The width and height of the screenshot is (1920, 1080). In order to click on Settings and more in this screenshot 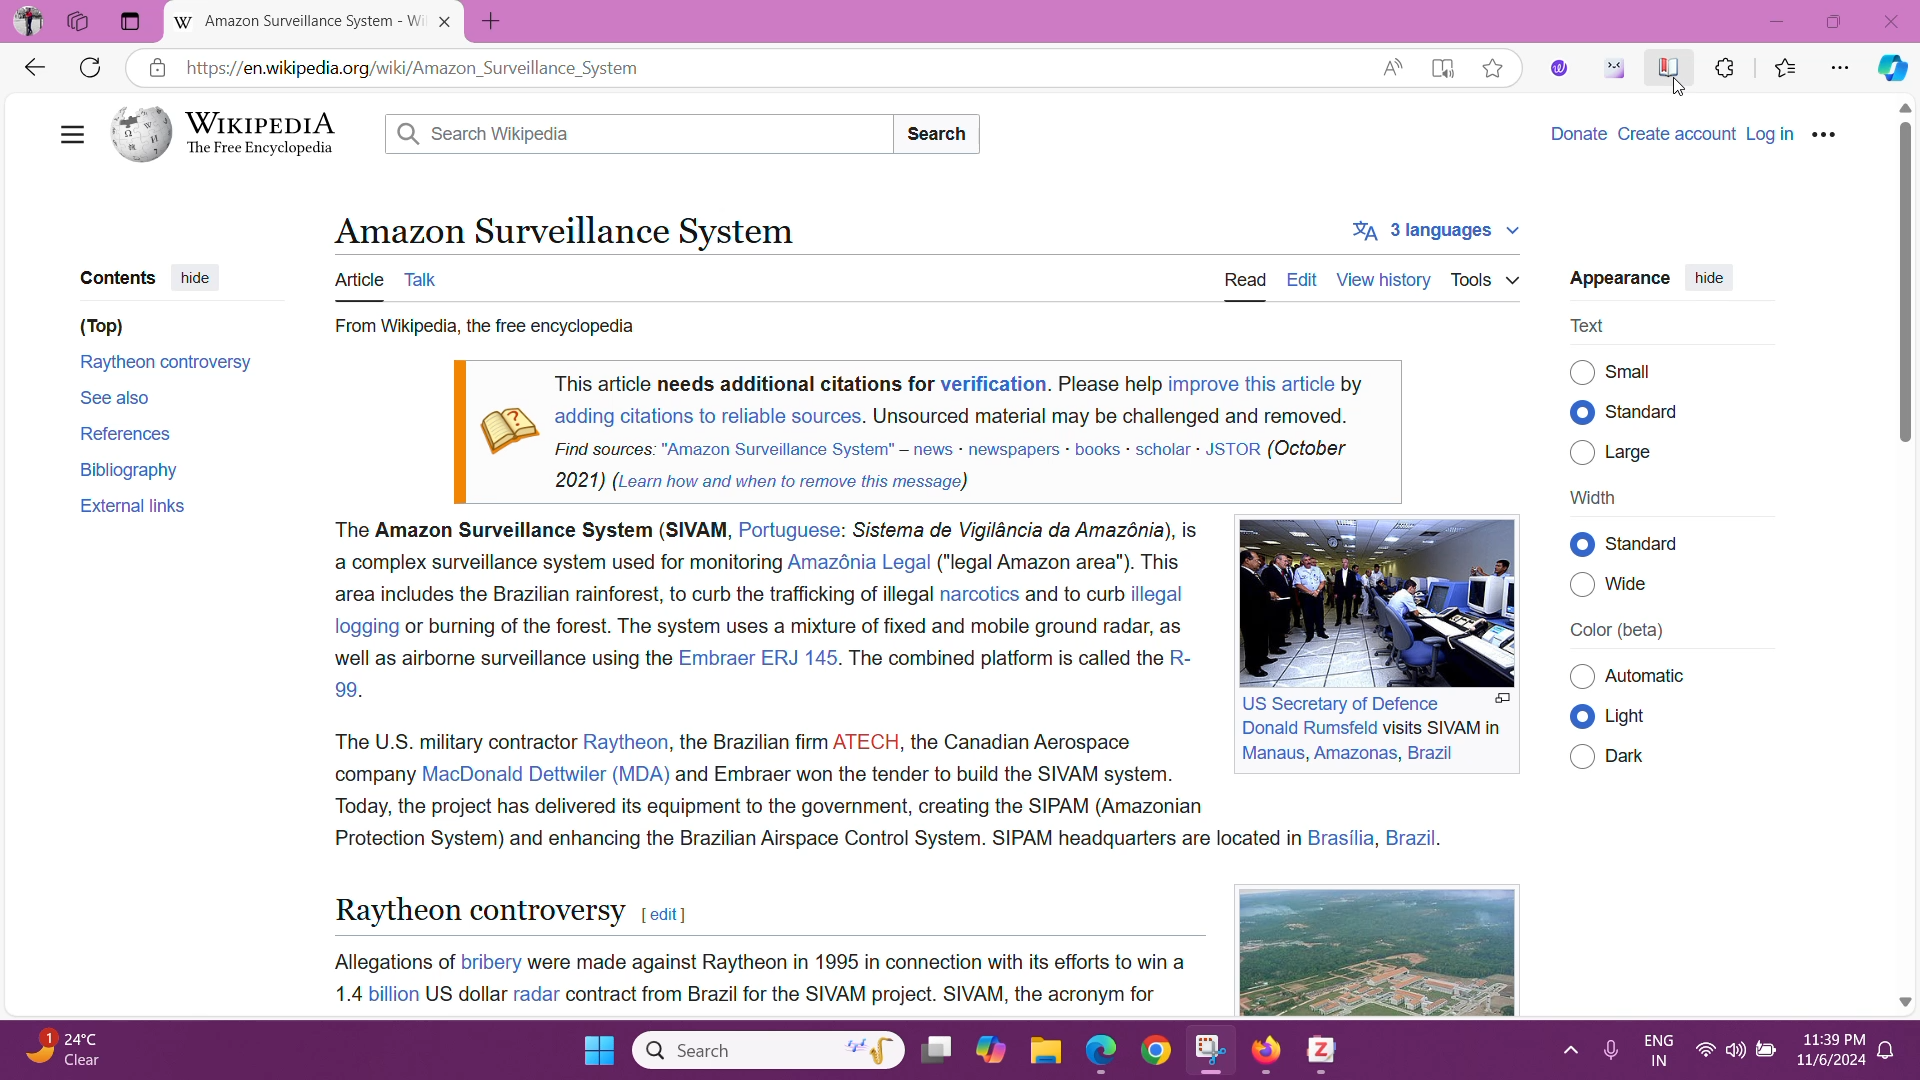, I will do `click(1842, 69)`.